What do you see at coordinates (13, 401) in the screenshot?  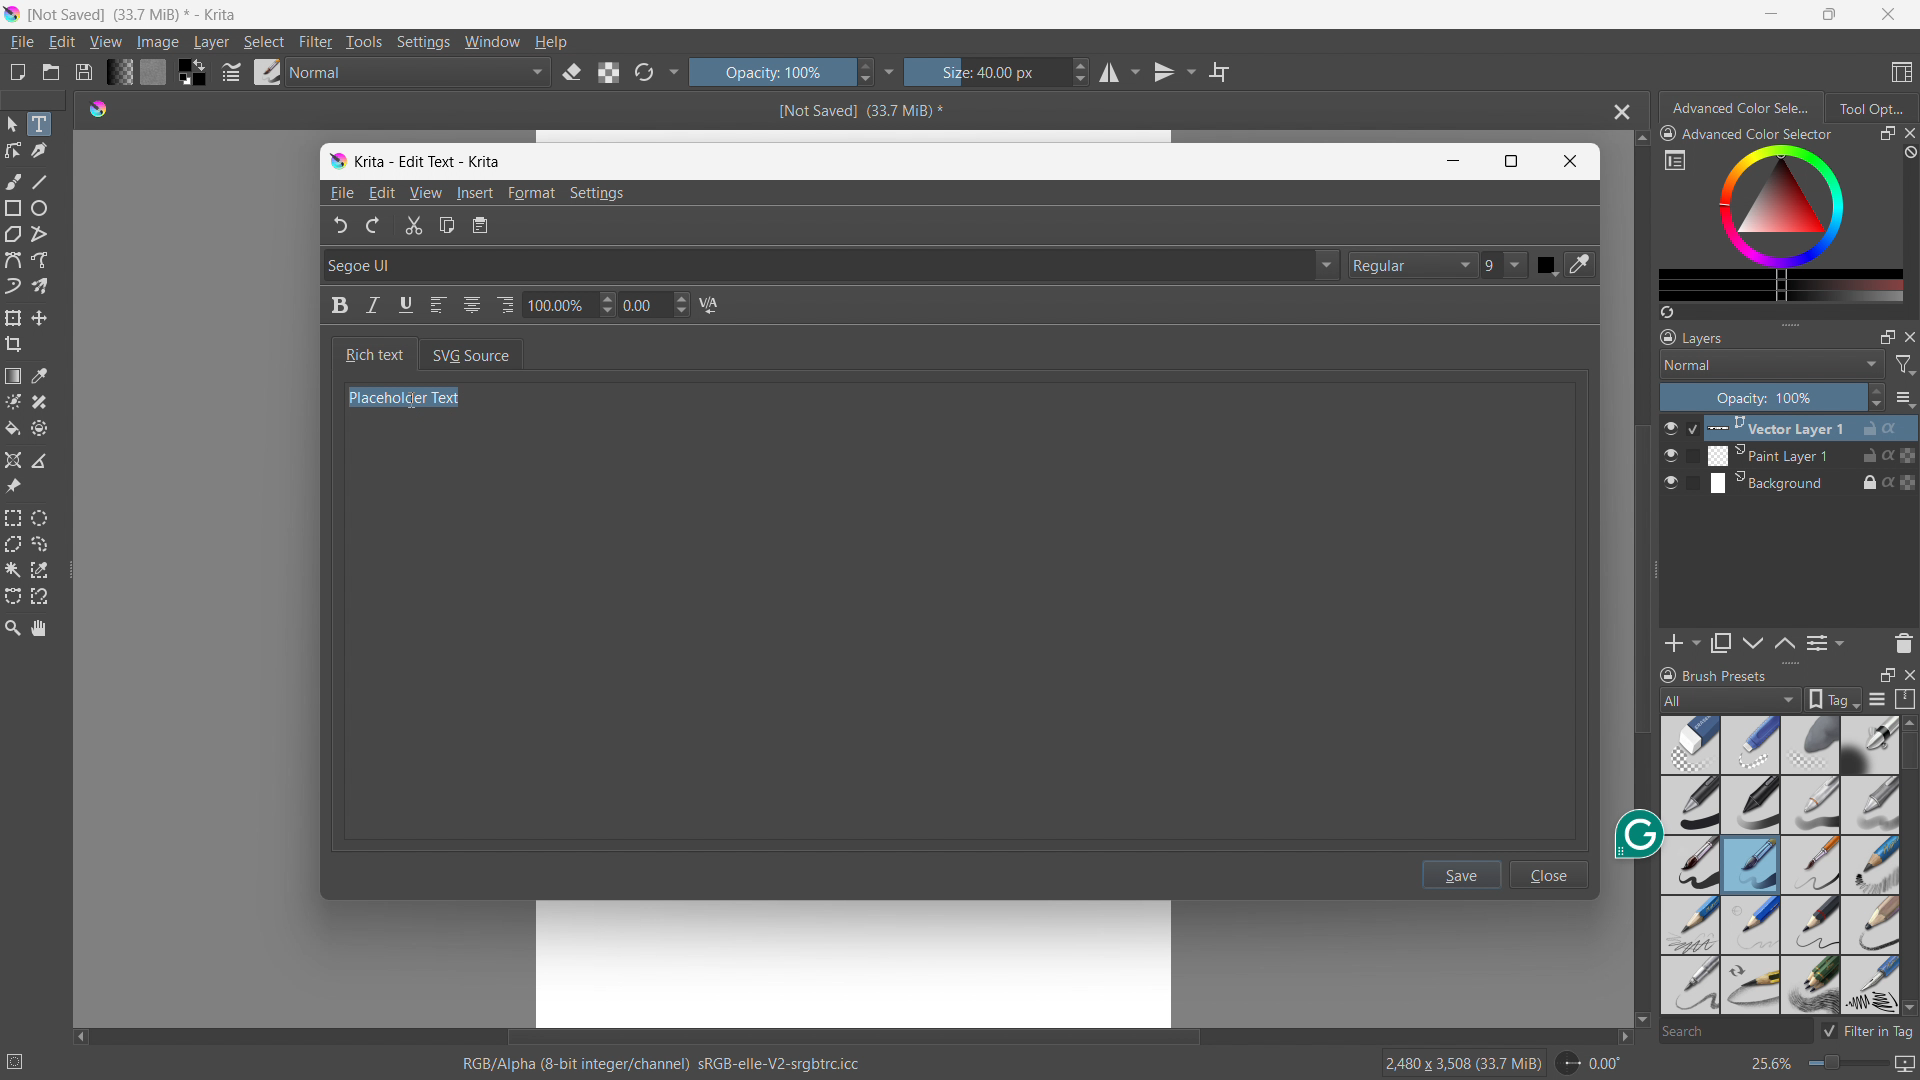 I see `colorize mask tool` at bounding box center [13, 401].